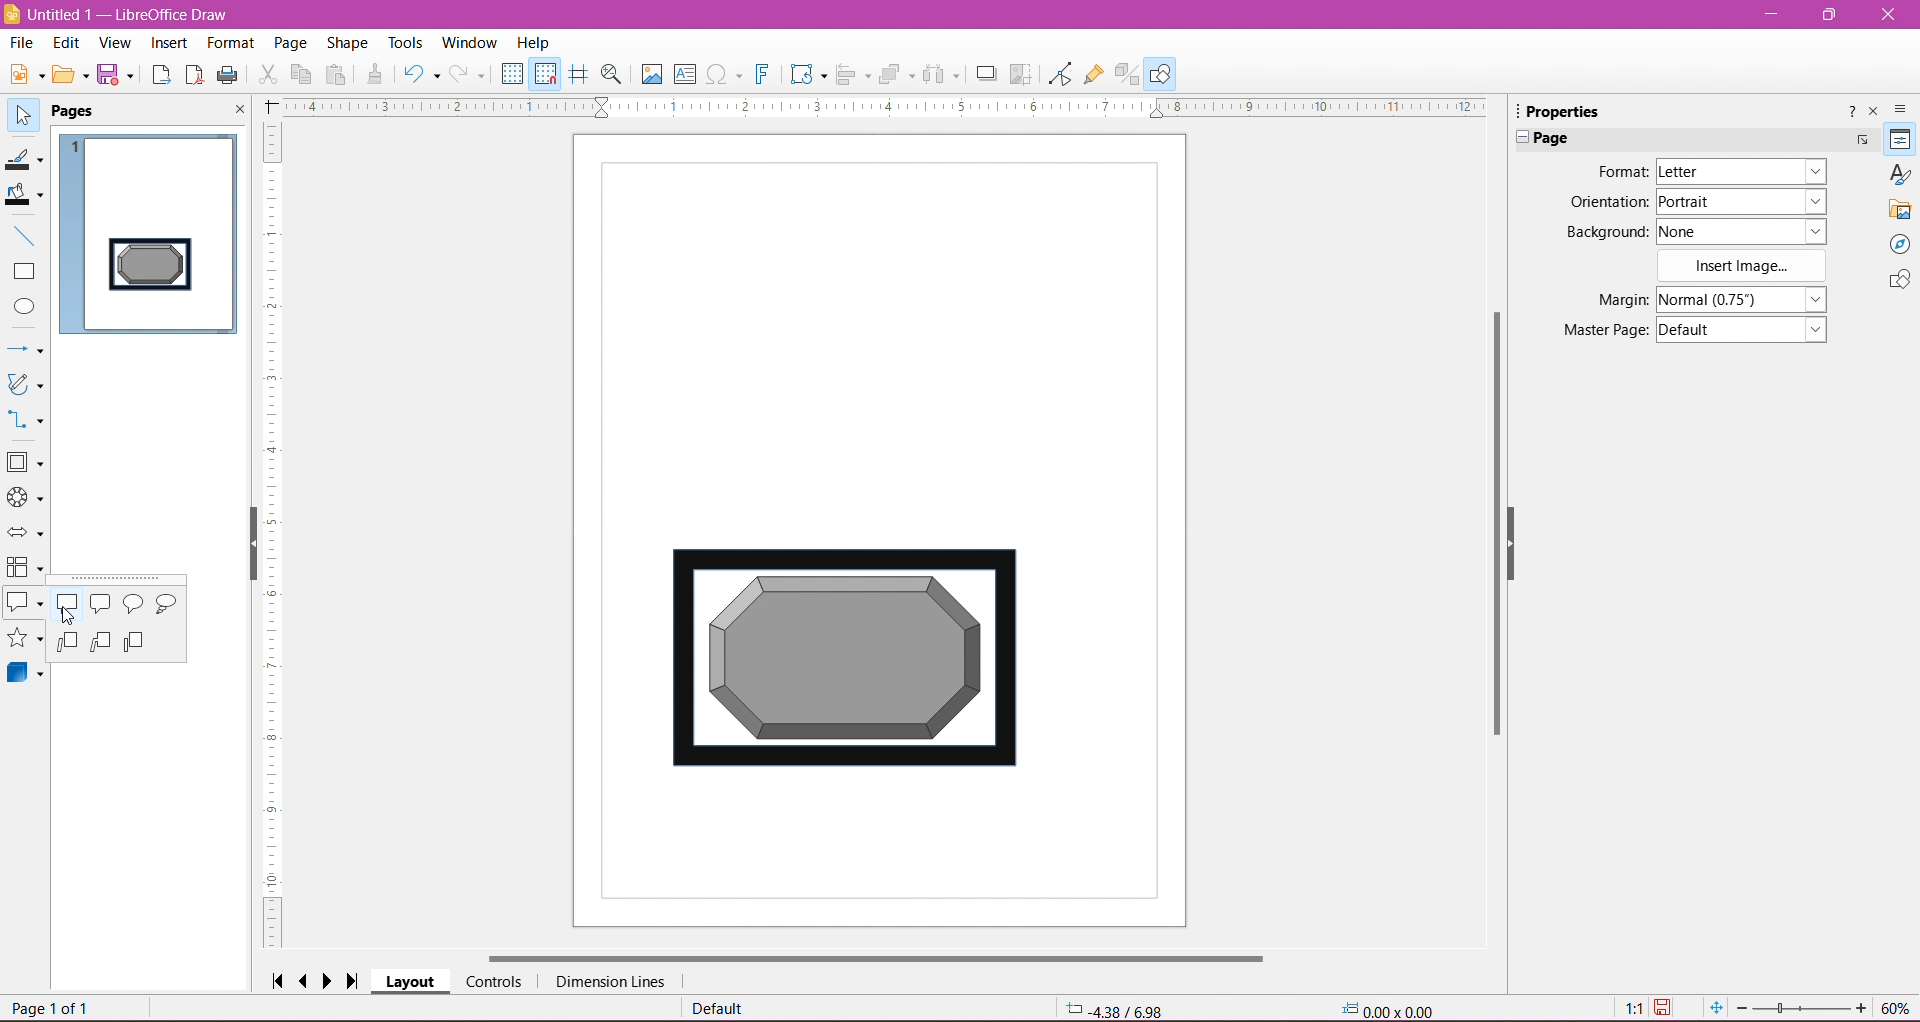 Image resolution: width=1920 pixels, height=1022 pixels. I want to click on Cut, so click(267, 76).